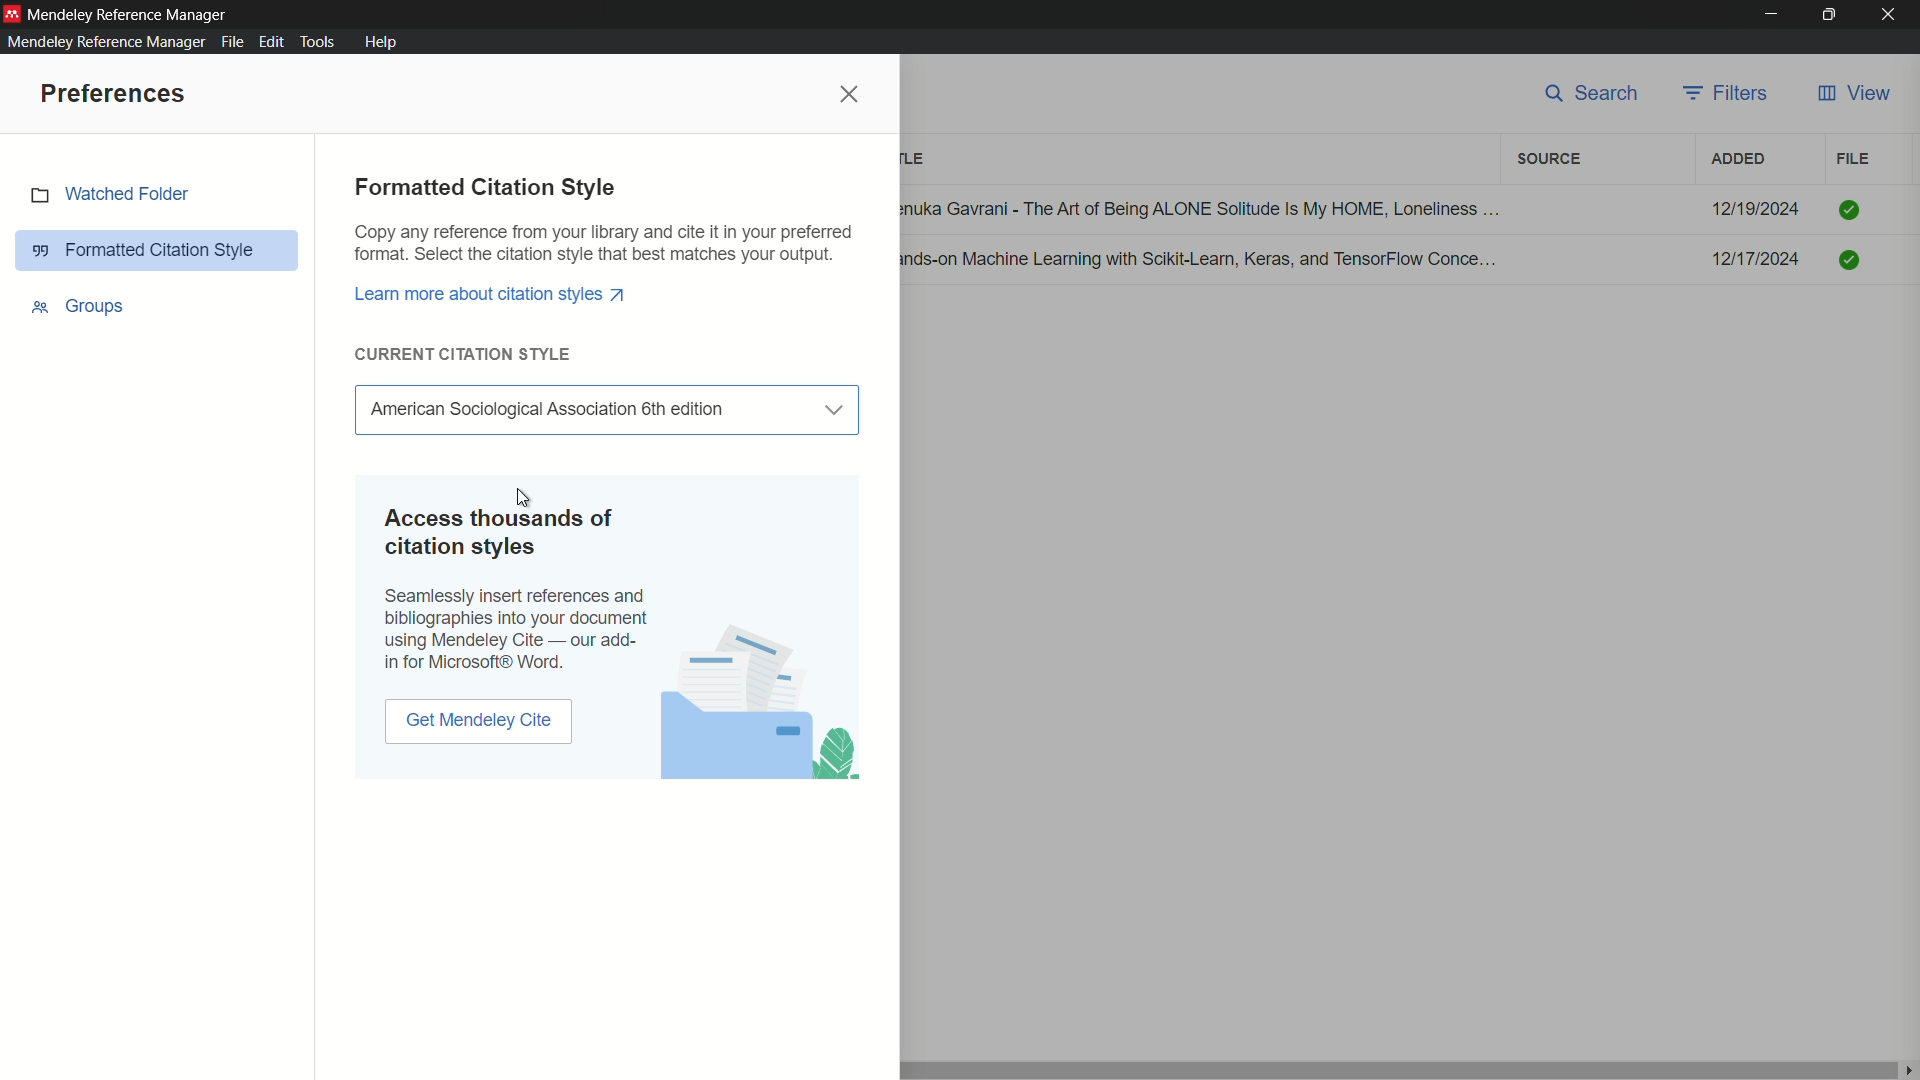  I want to click on filters, so click(1550, 160).